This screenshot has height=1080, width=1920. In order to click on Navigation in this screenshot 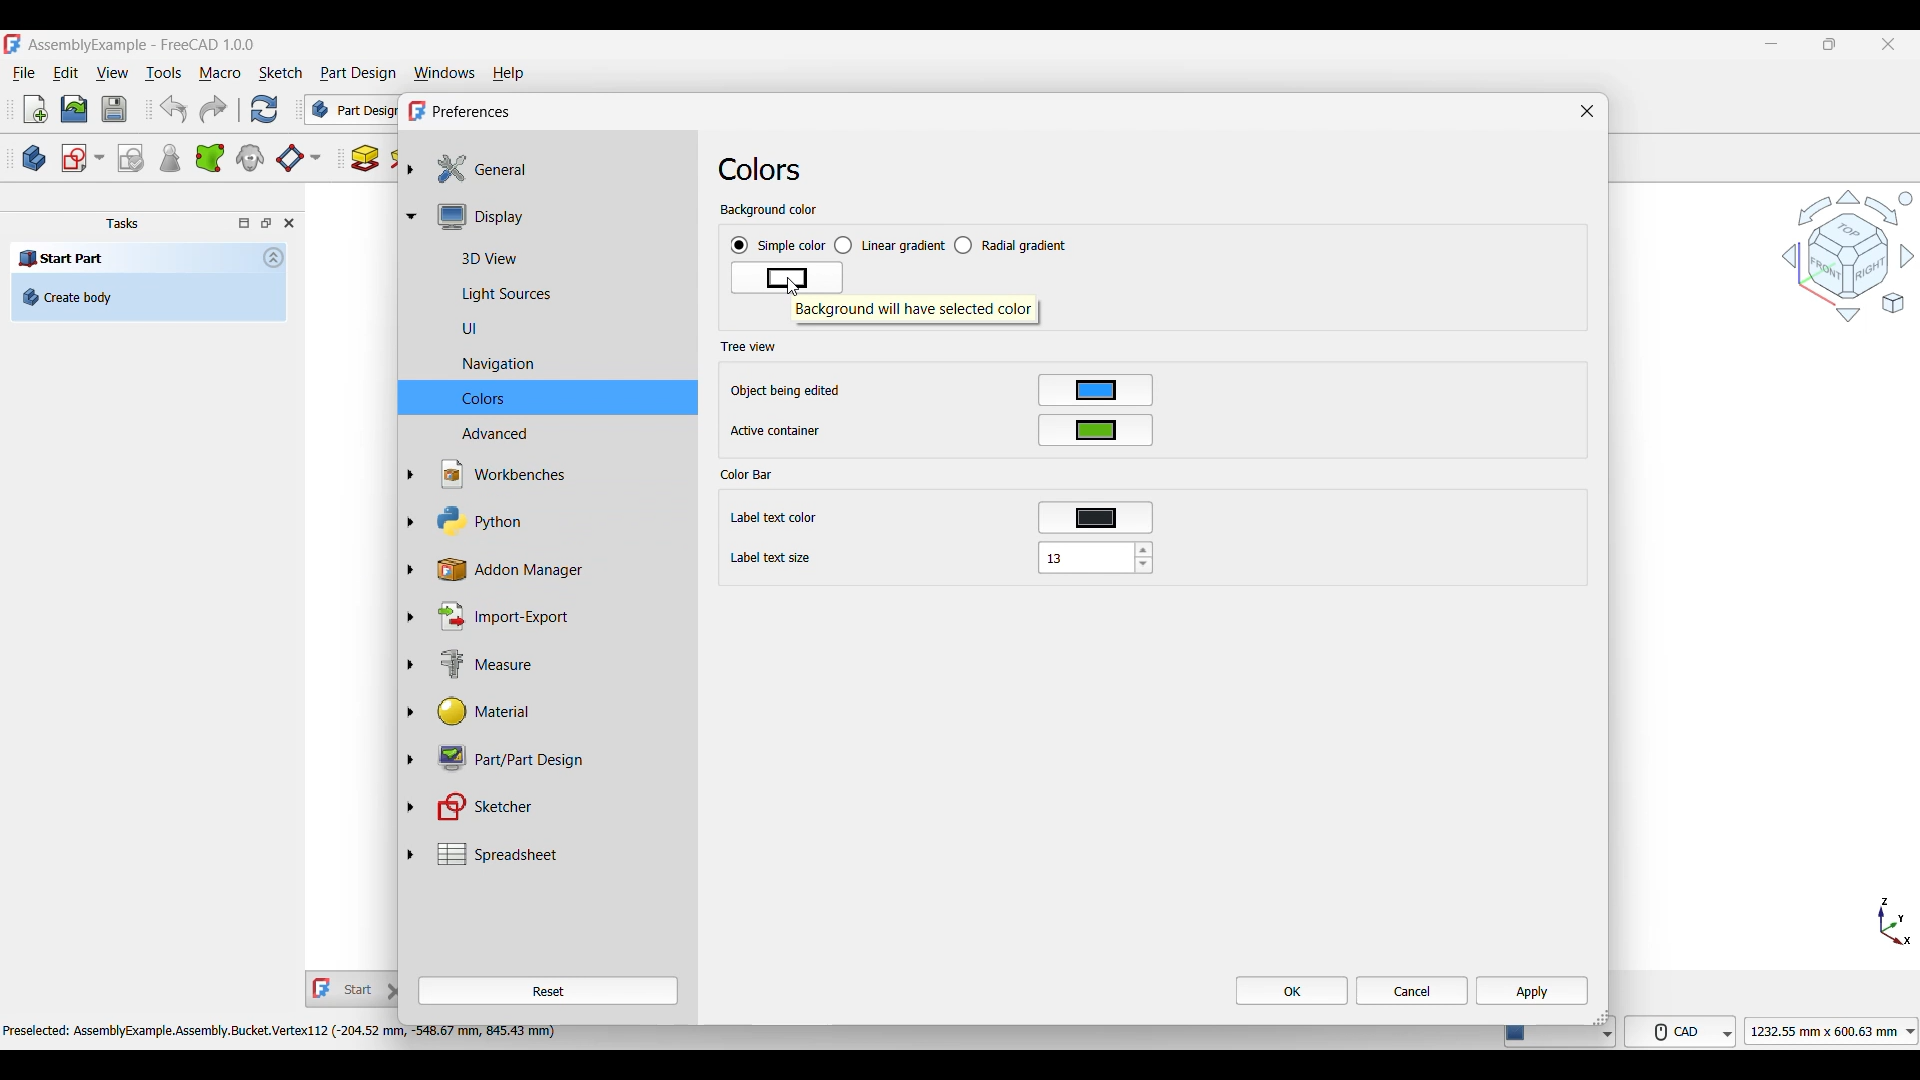, I will do `click(558, 365)`.